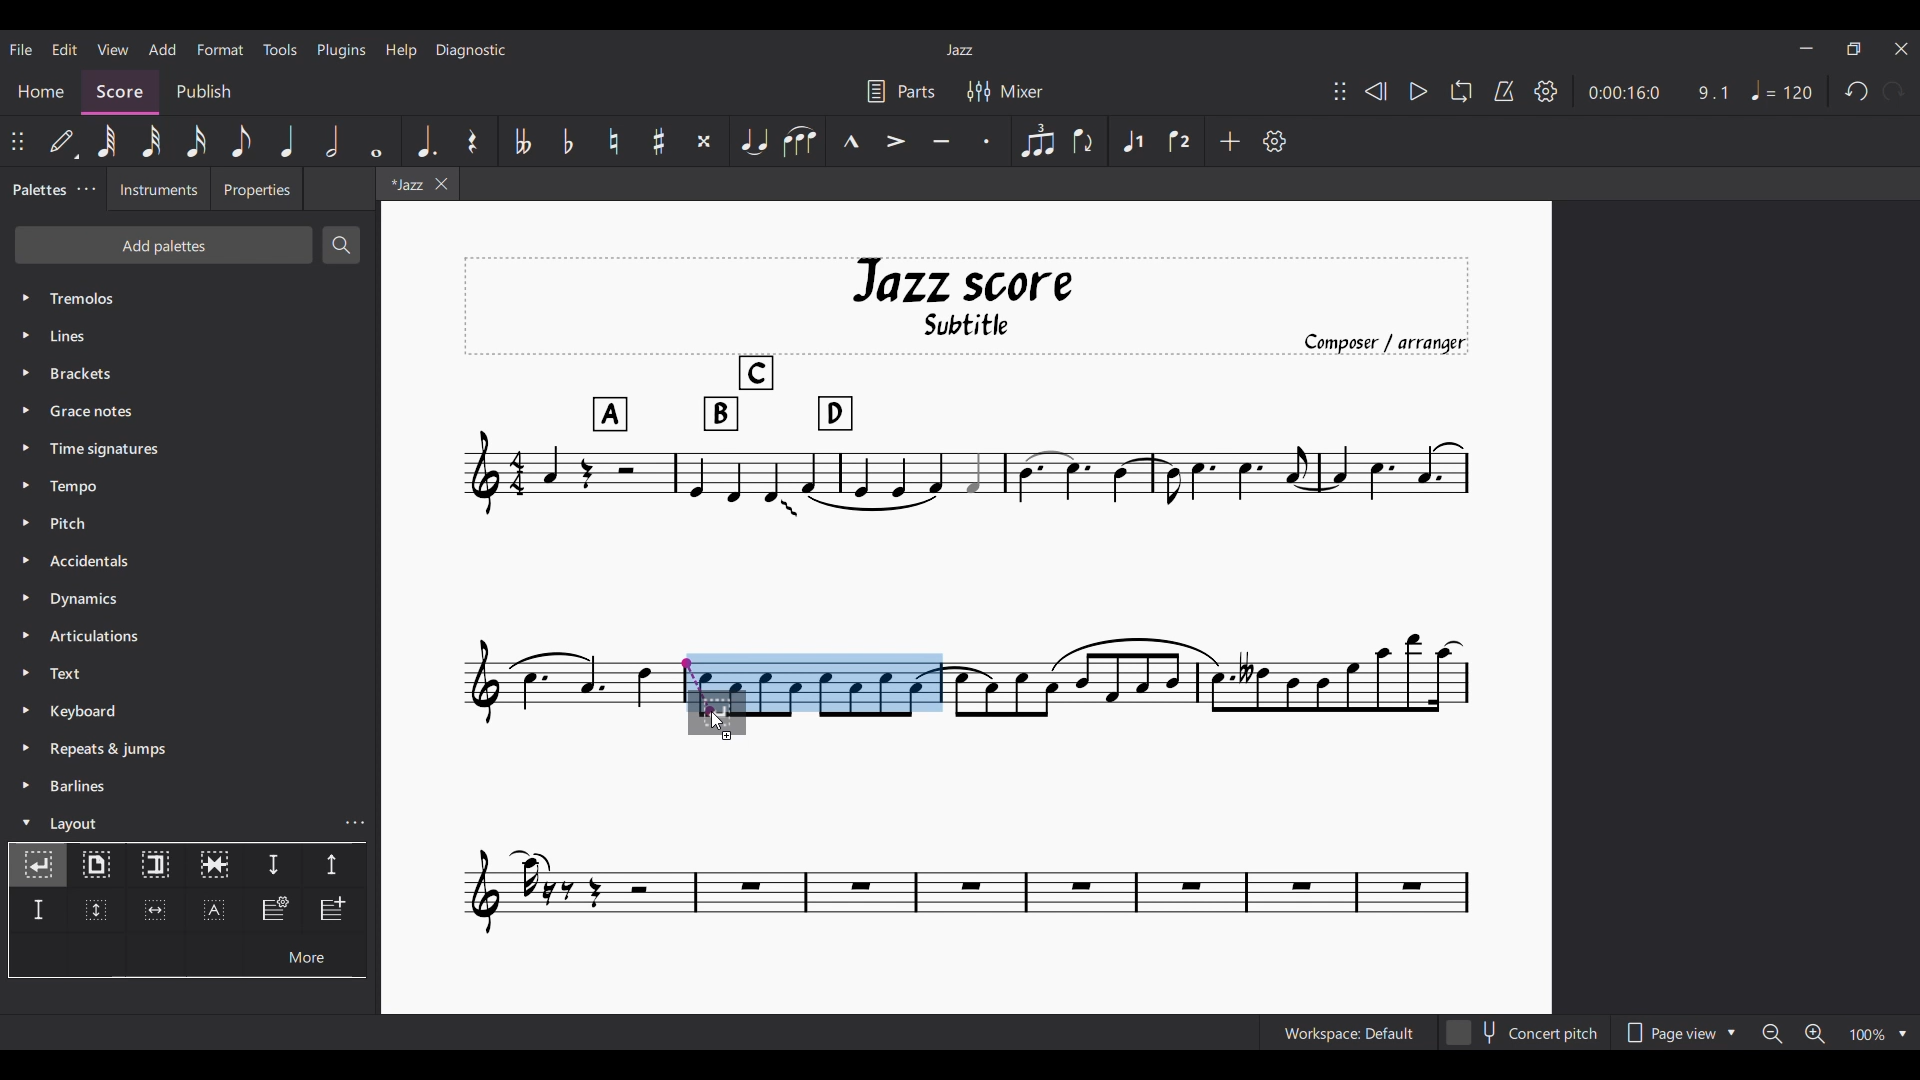 The image size is (1920, 1080). Describe the element at coordinates (1857, 91) in the screenshot. I see `Undo` at that location.